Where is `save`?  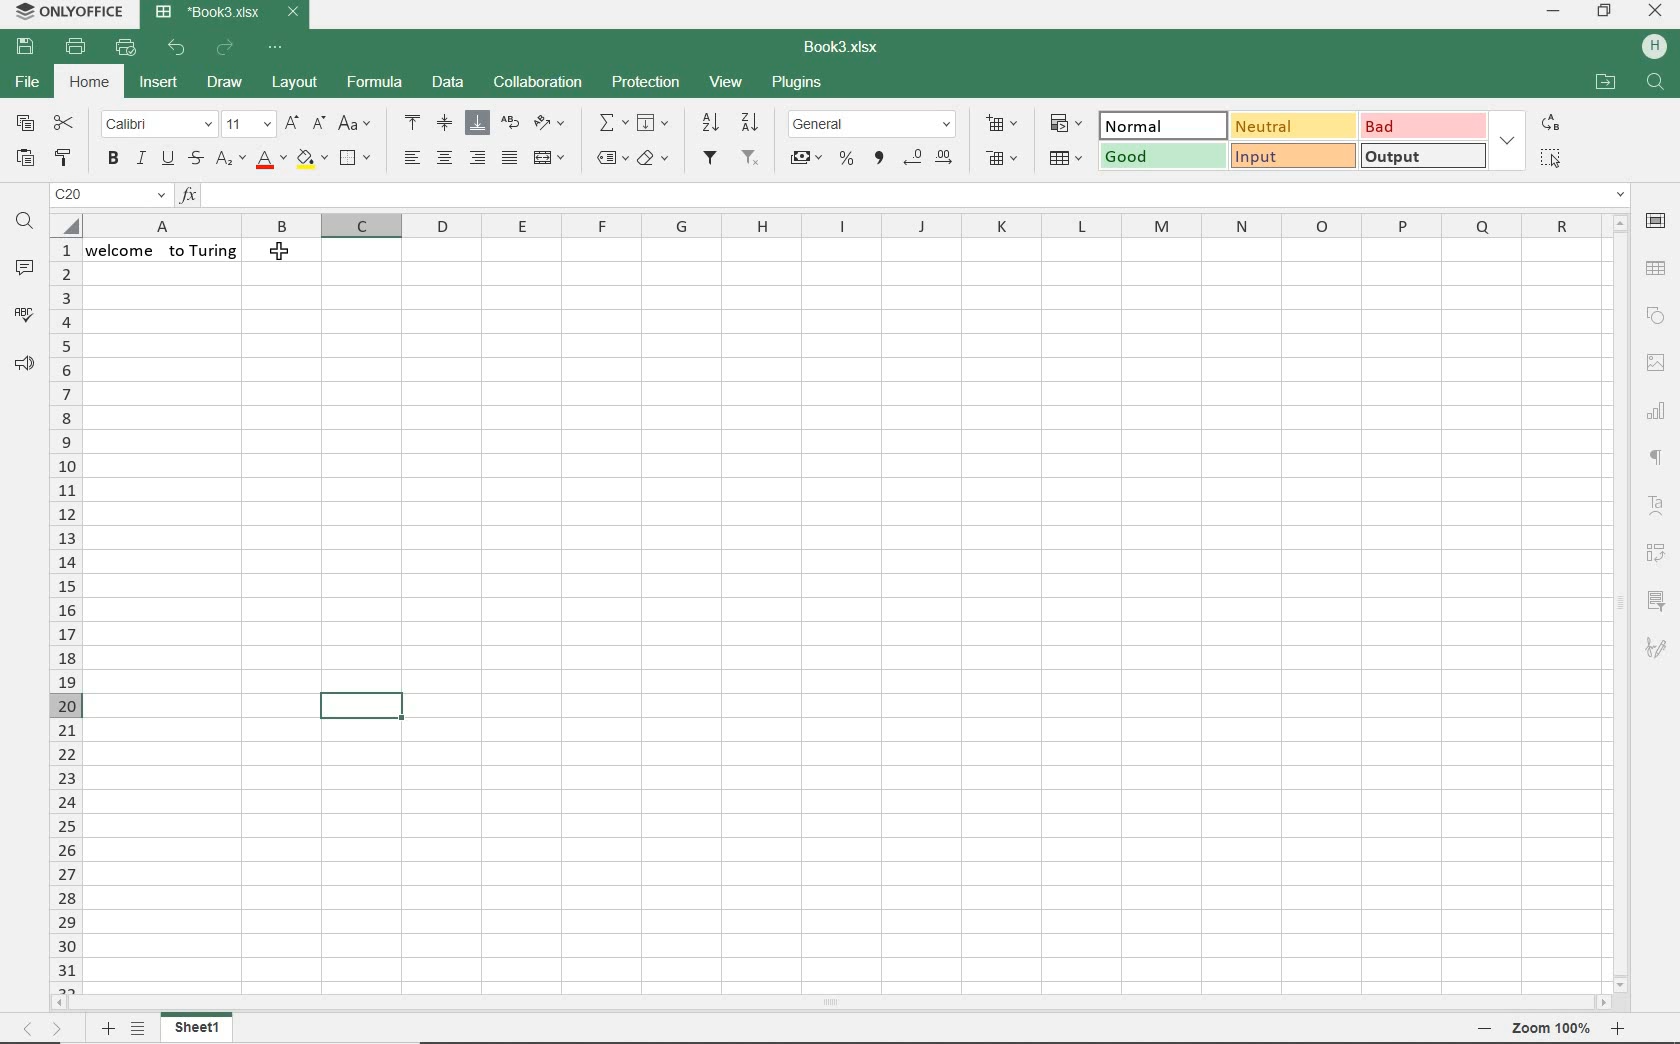 save is located at coordinates (25, 47).